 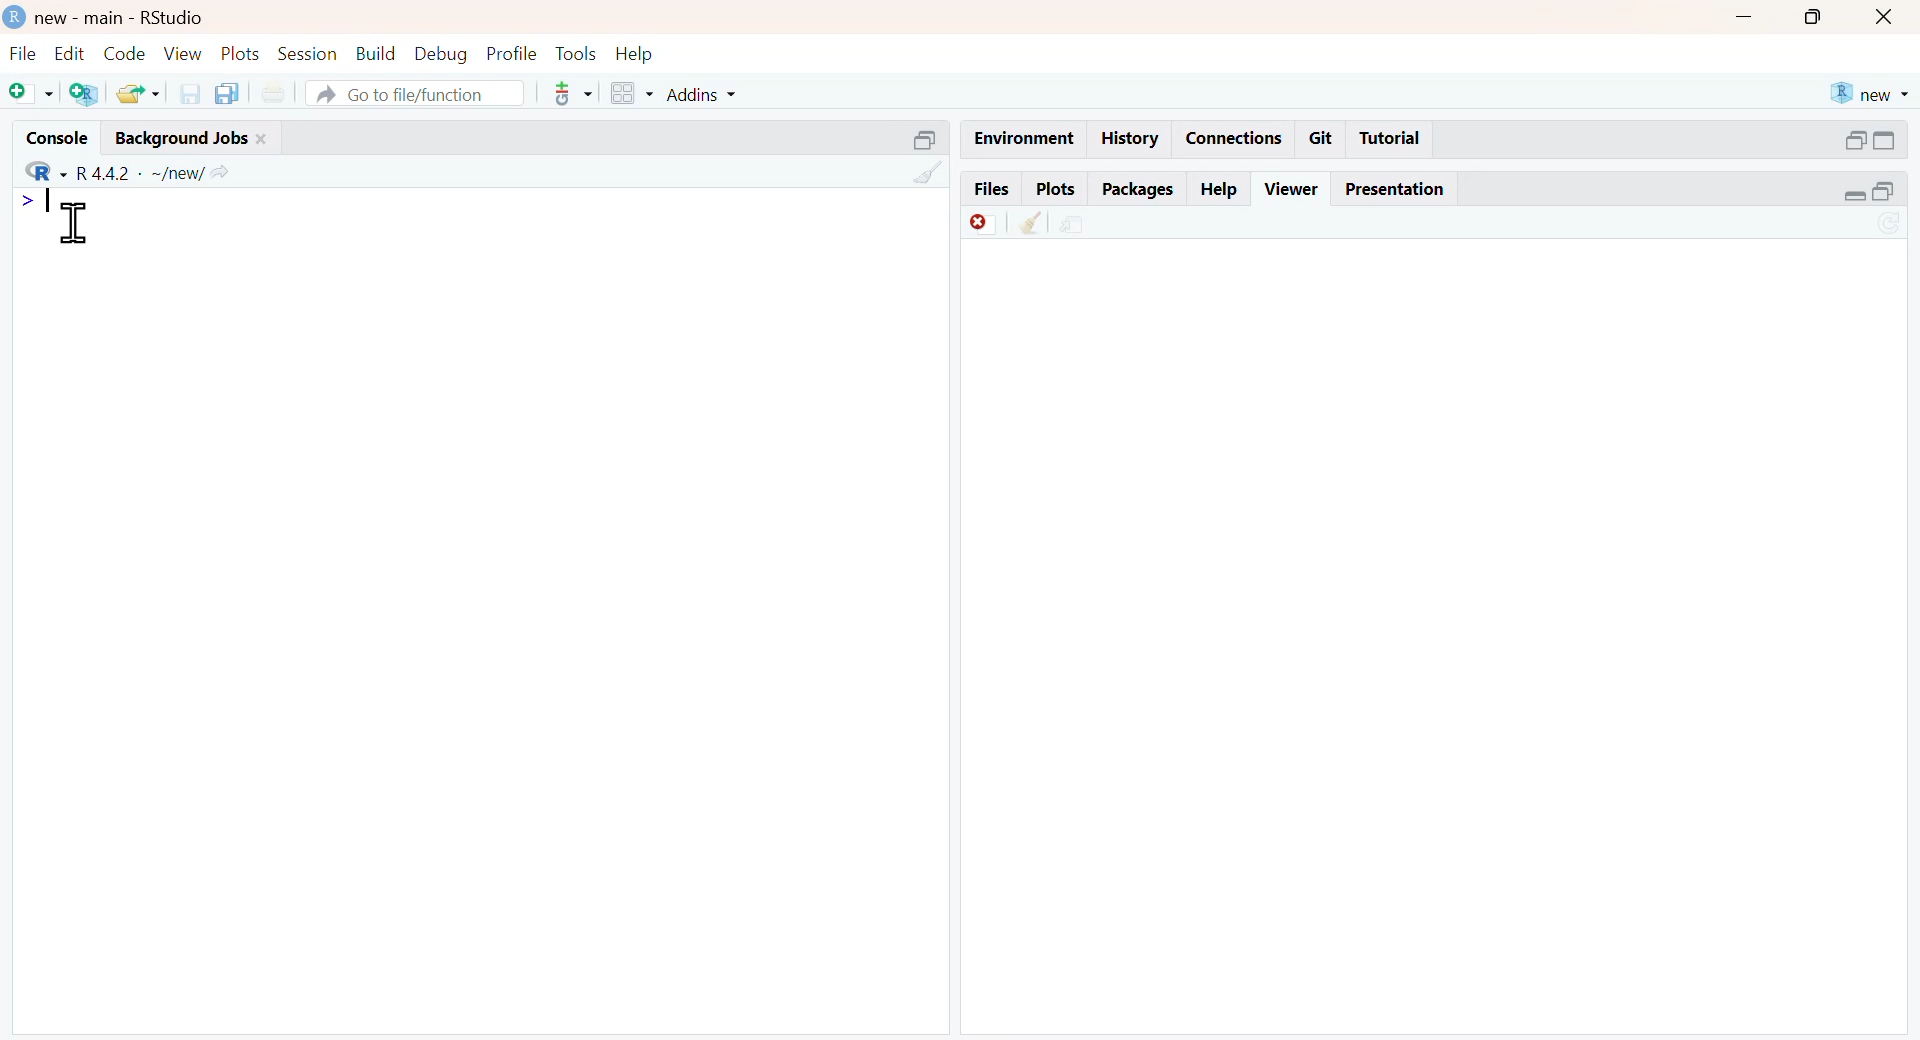 I want to click on code, so click(x=124, y=52).